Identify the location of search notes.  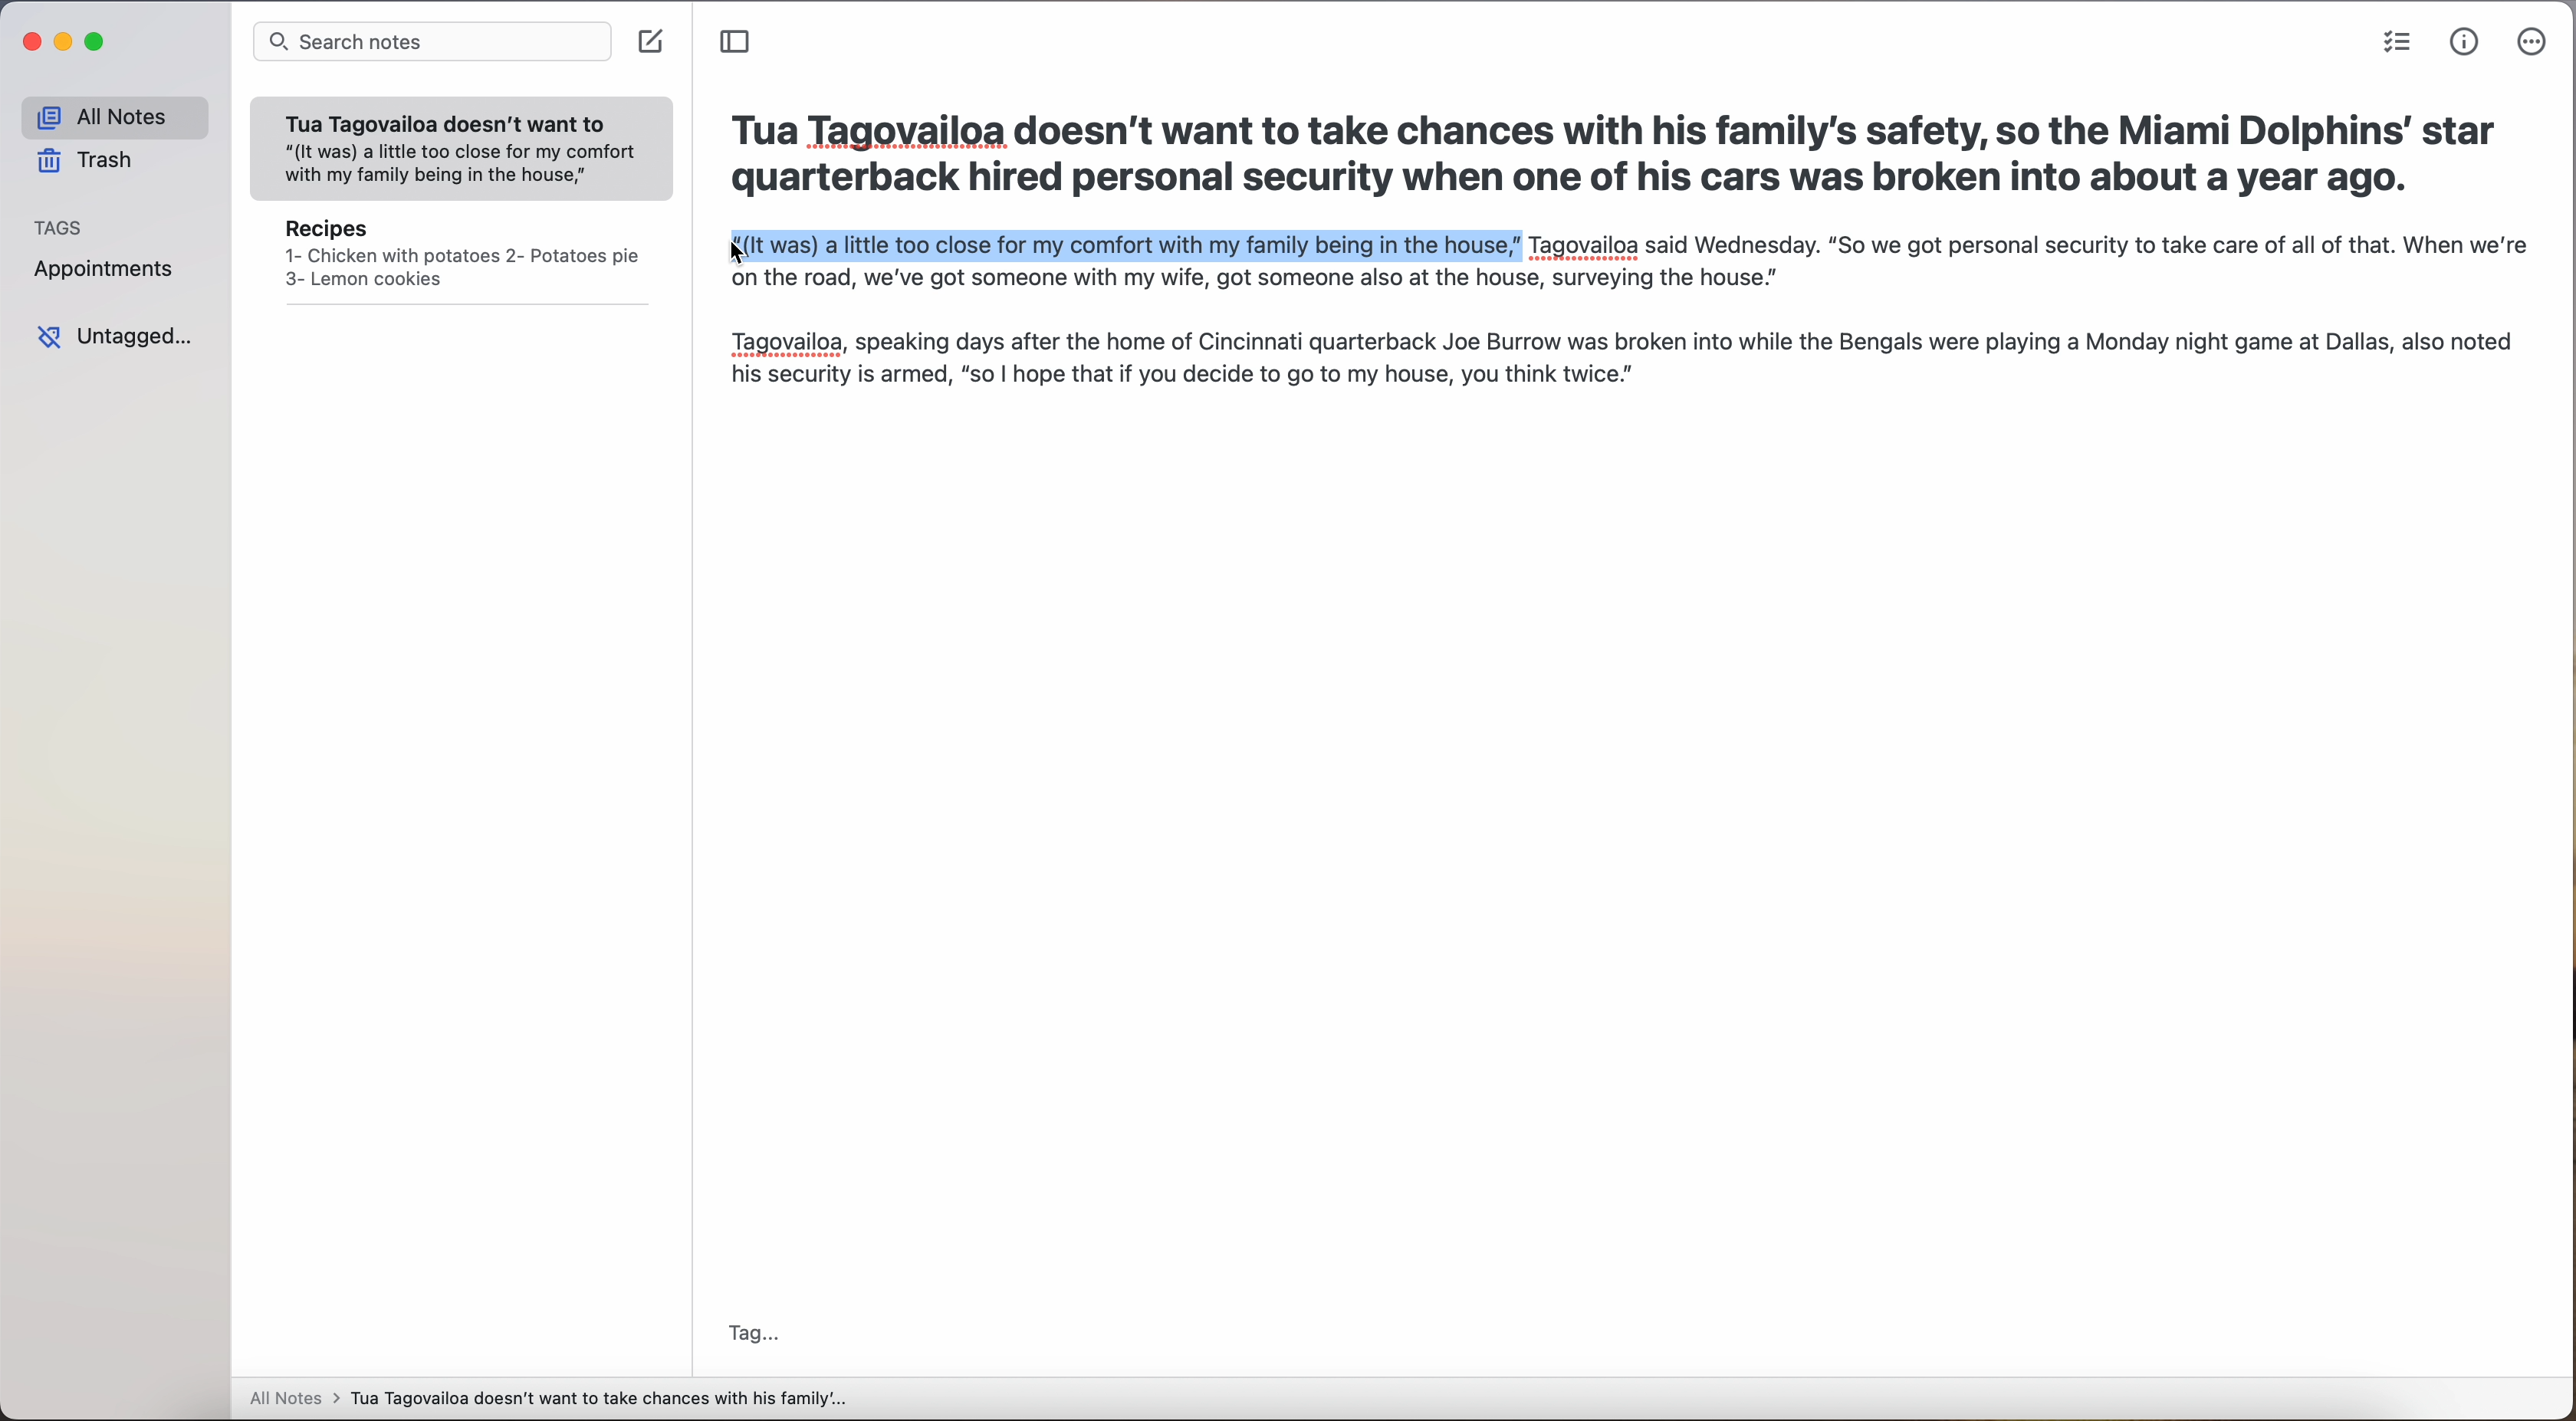
(431, 43).